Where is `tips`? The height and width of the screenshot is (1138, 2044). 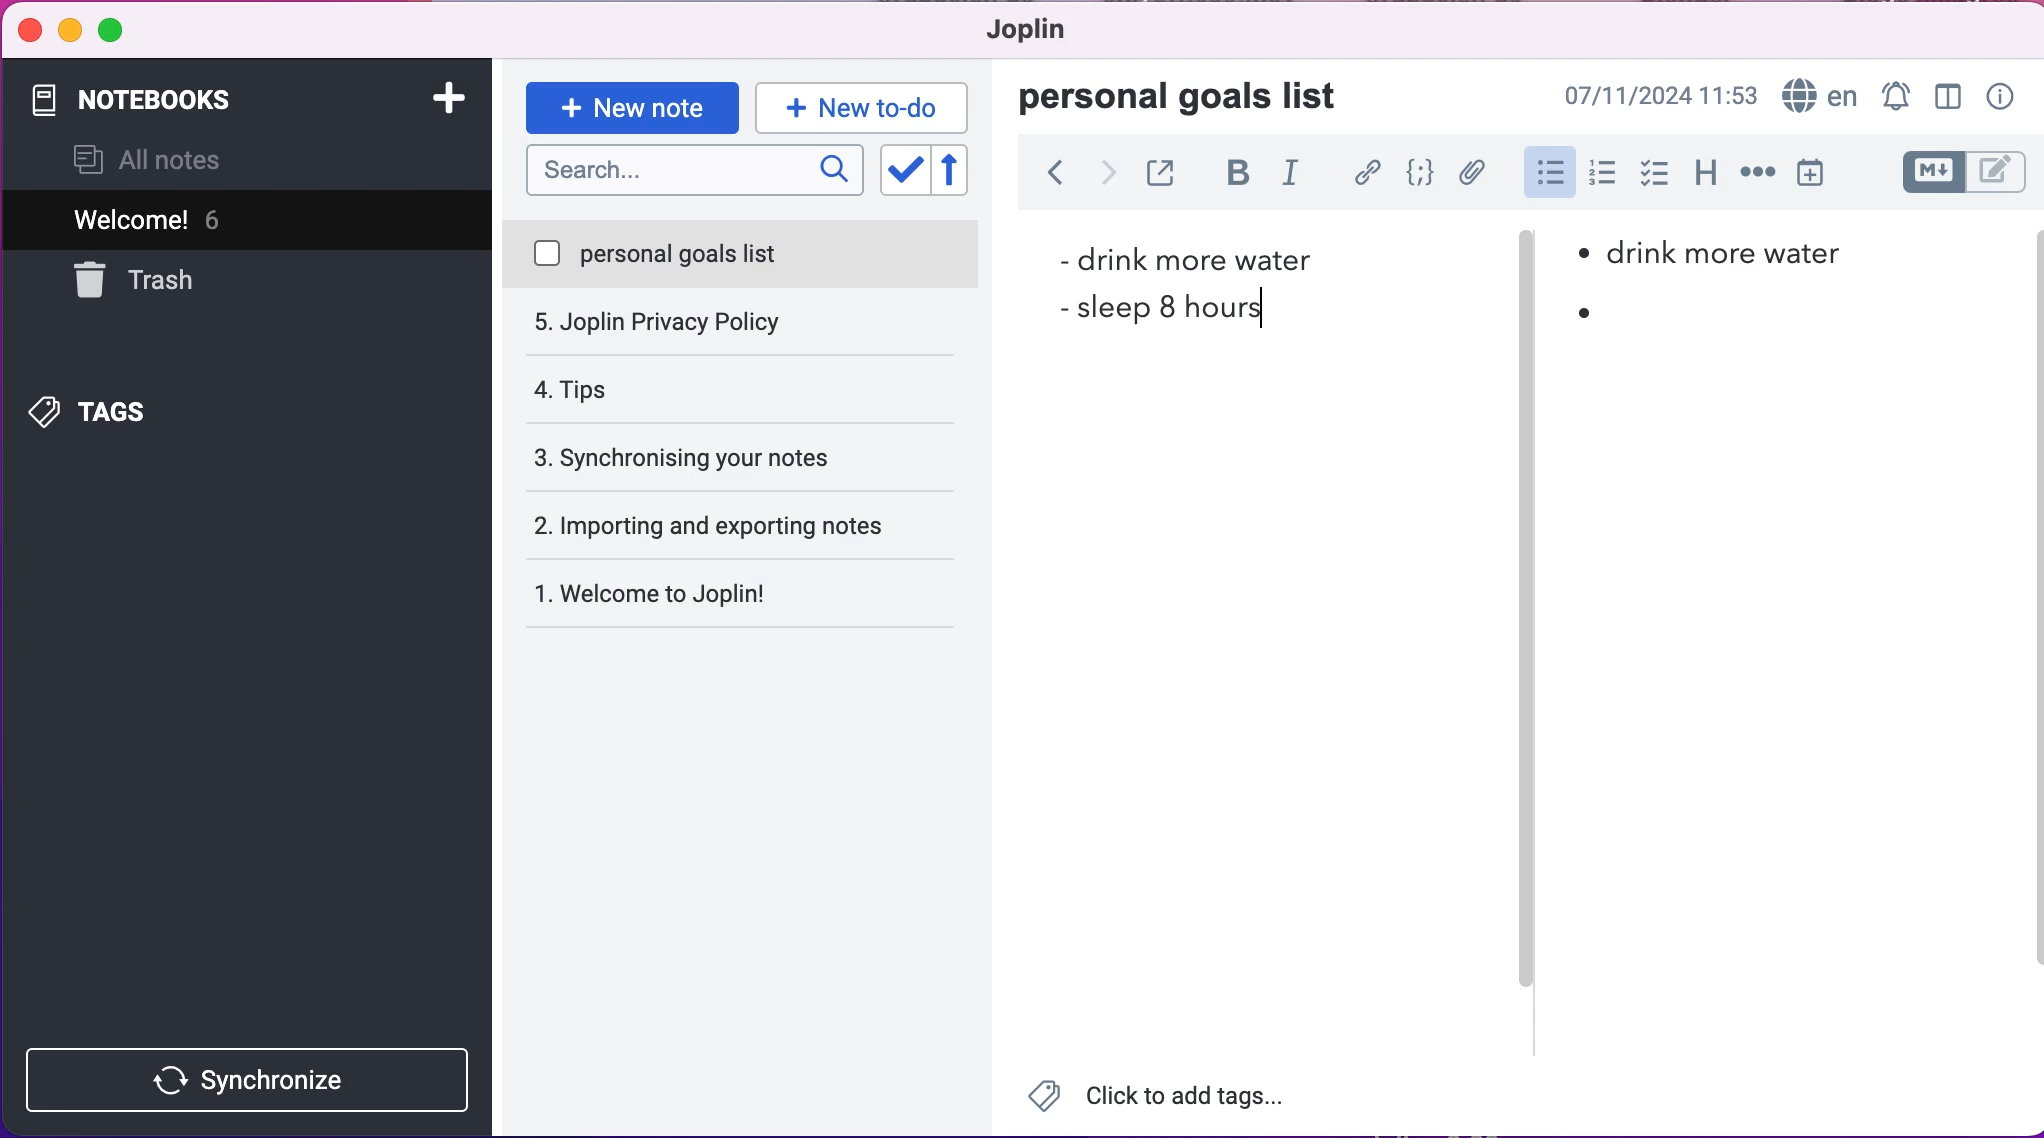
tips is located at coordinates (738, 324).